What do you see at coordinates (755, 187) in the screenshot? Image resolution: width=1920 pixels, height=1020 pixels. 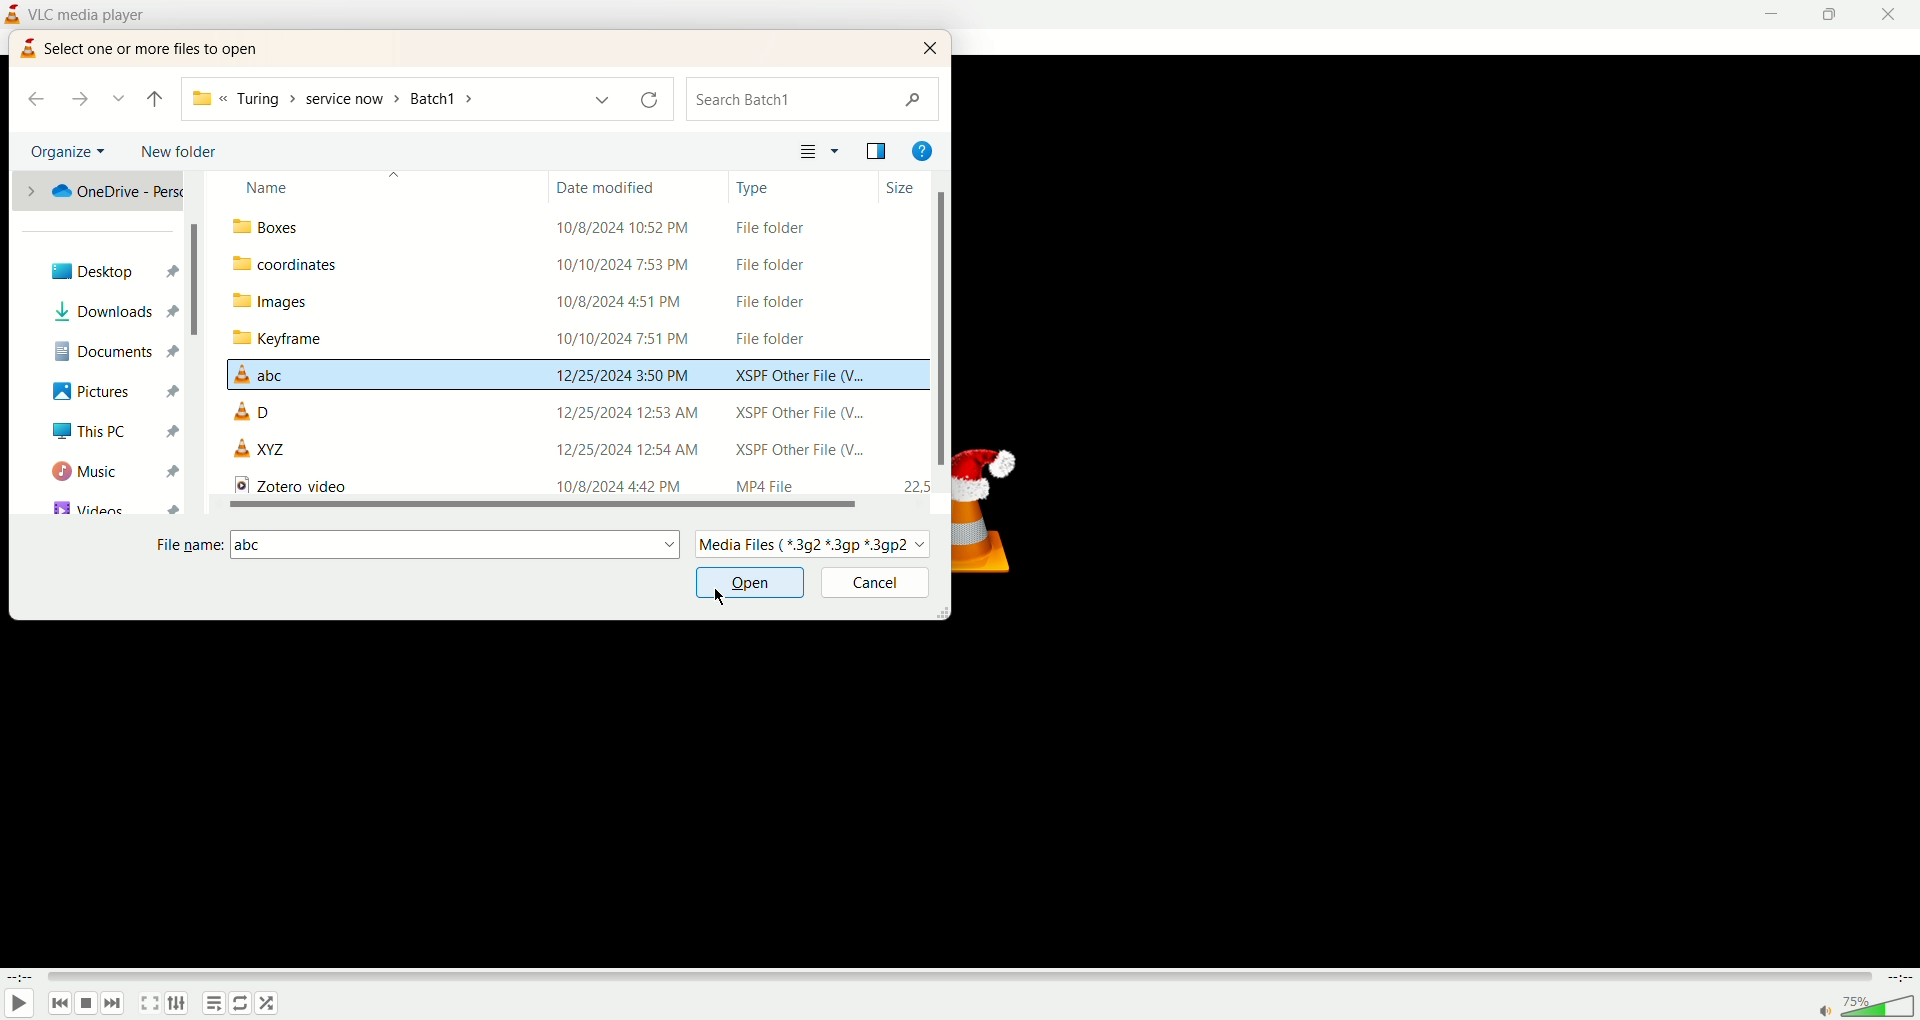 I see `type` at bounding box center [755, 187].